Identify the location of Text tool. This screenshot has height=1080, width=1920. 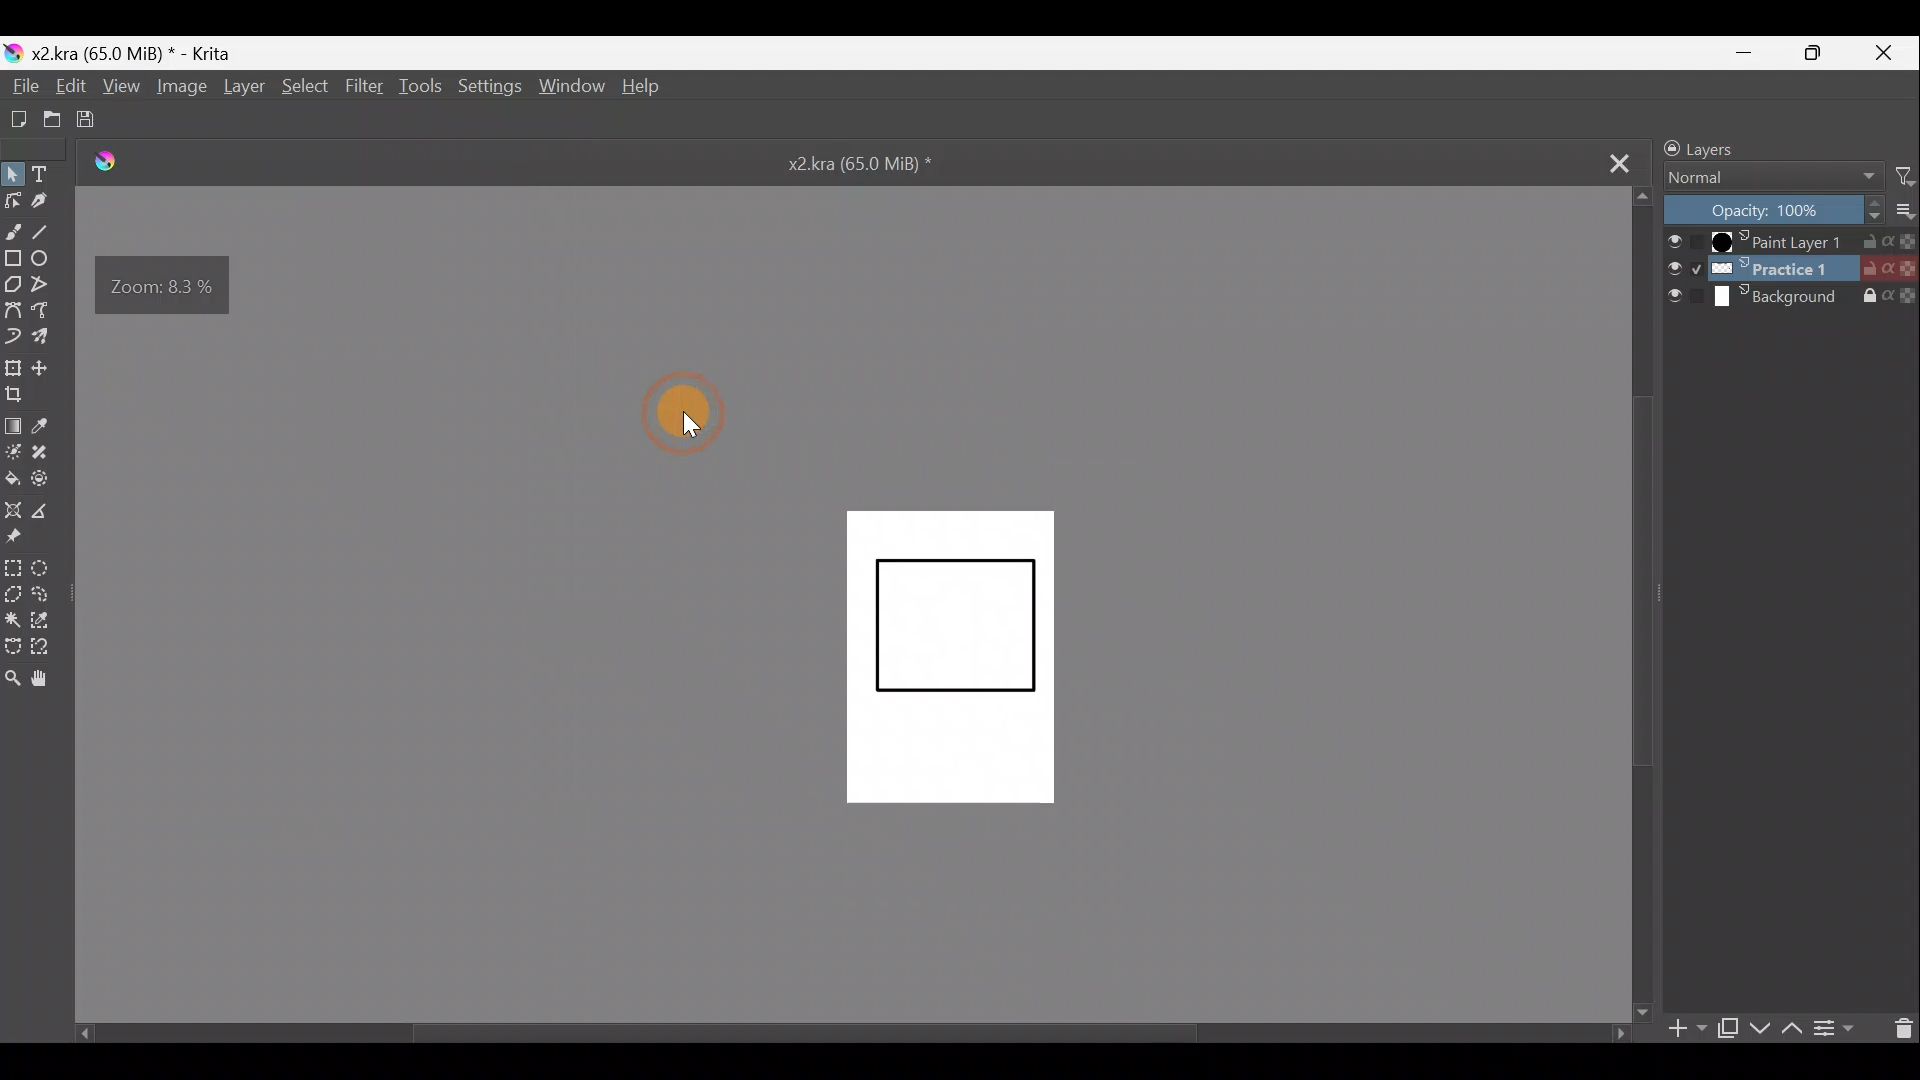
(50, 171).